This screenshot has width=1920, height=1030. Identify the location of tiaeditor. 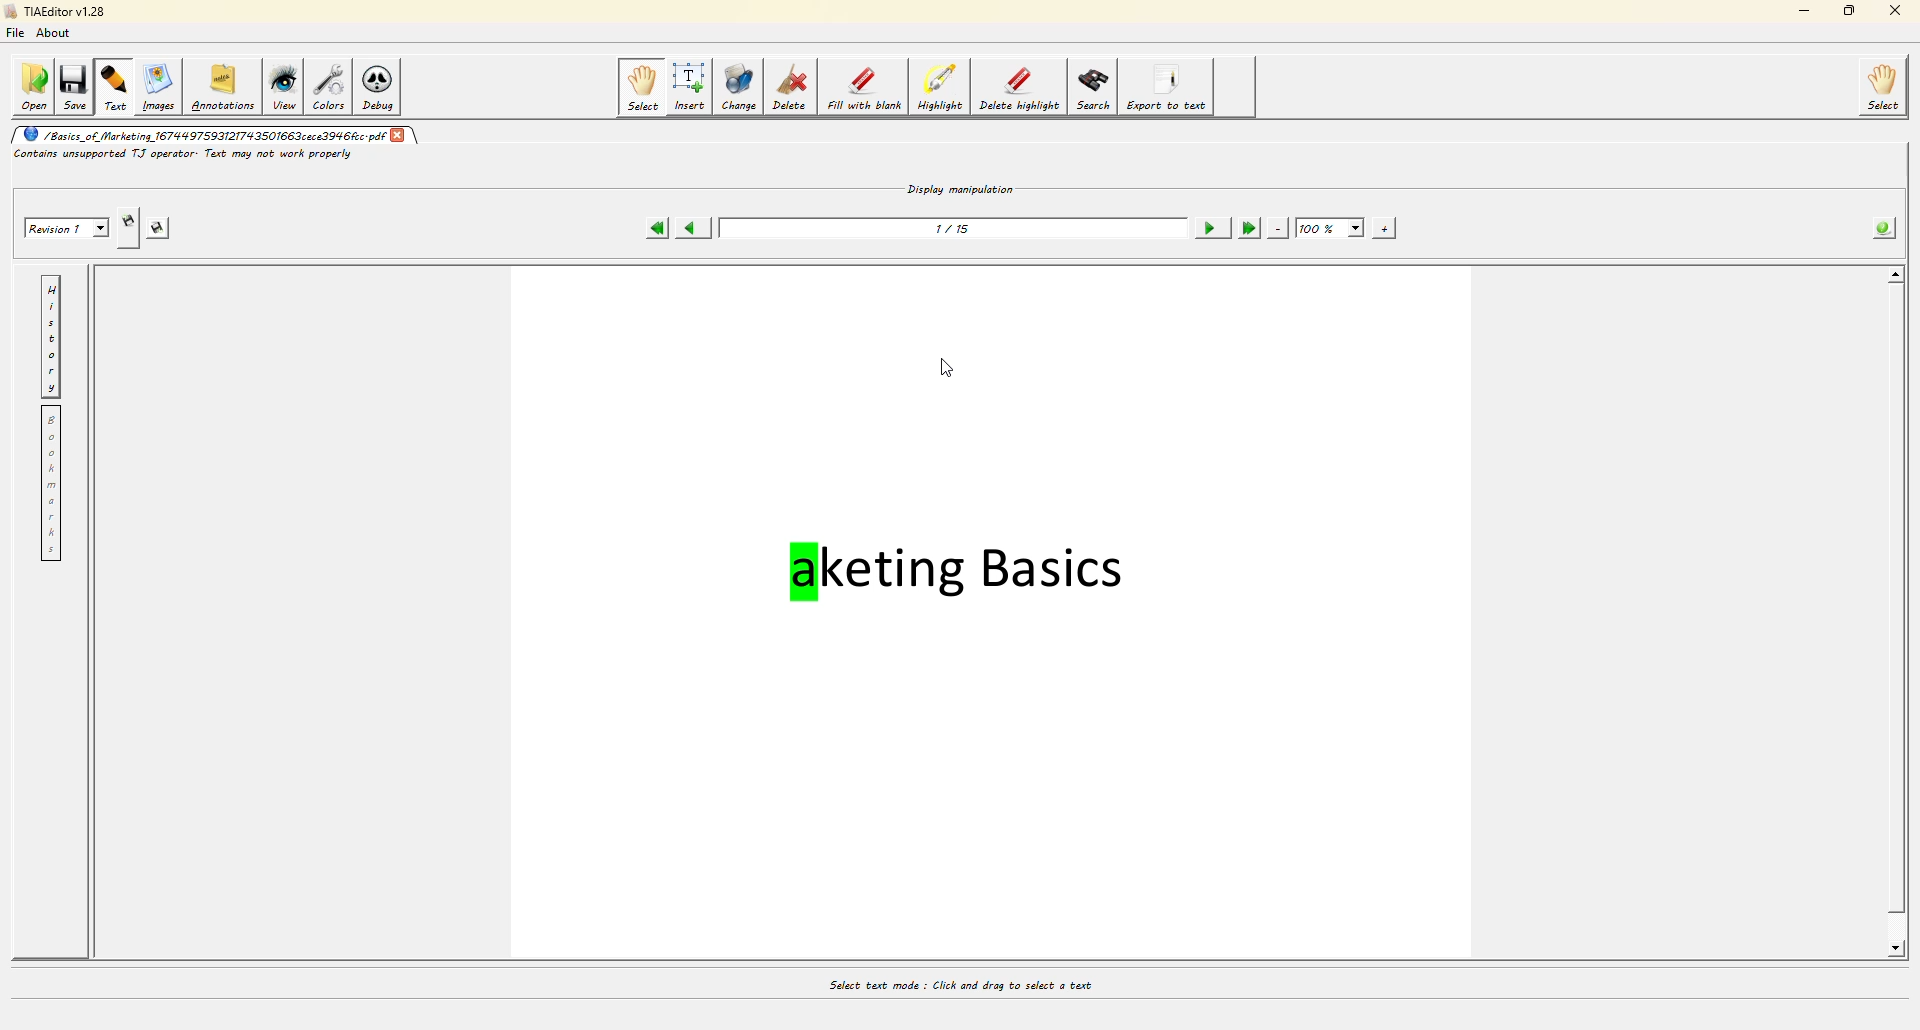
(62, 12).